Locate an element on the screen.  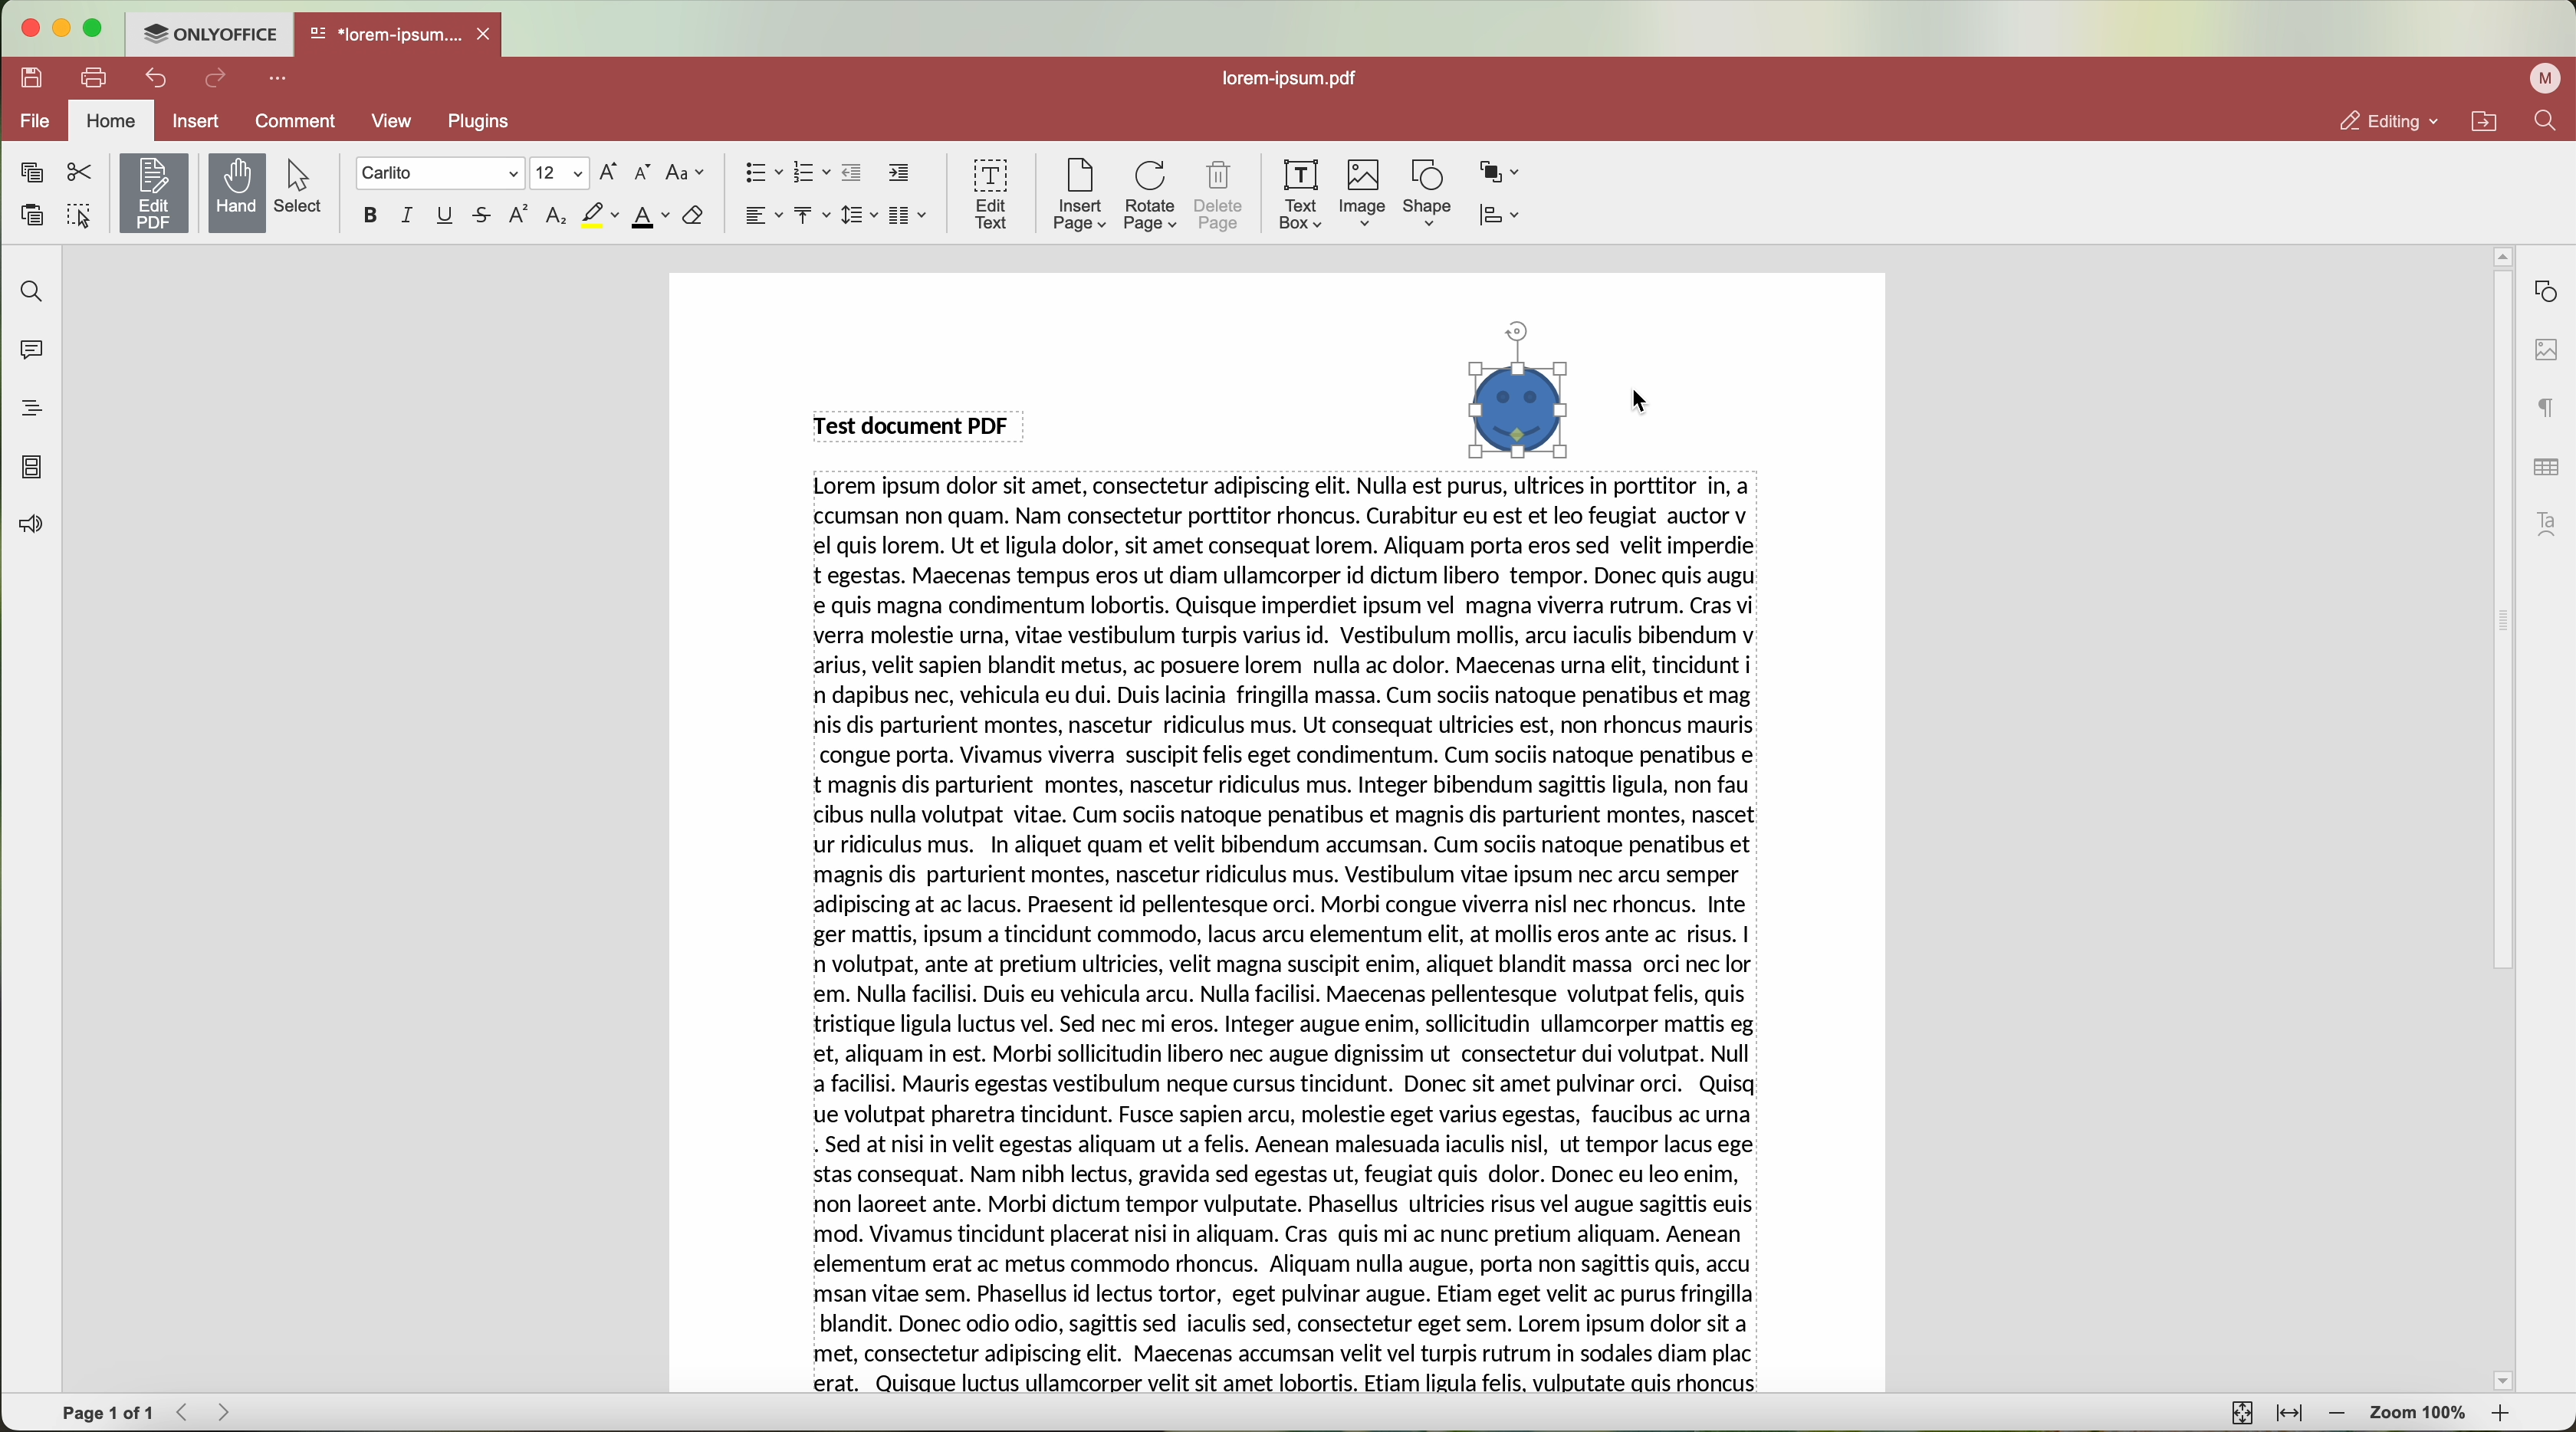
edit PDF is located at coordinates (158, 189).